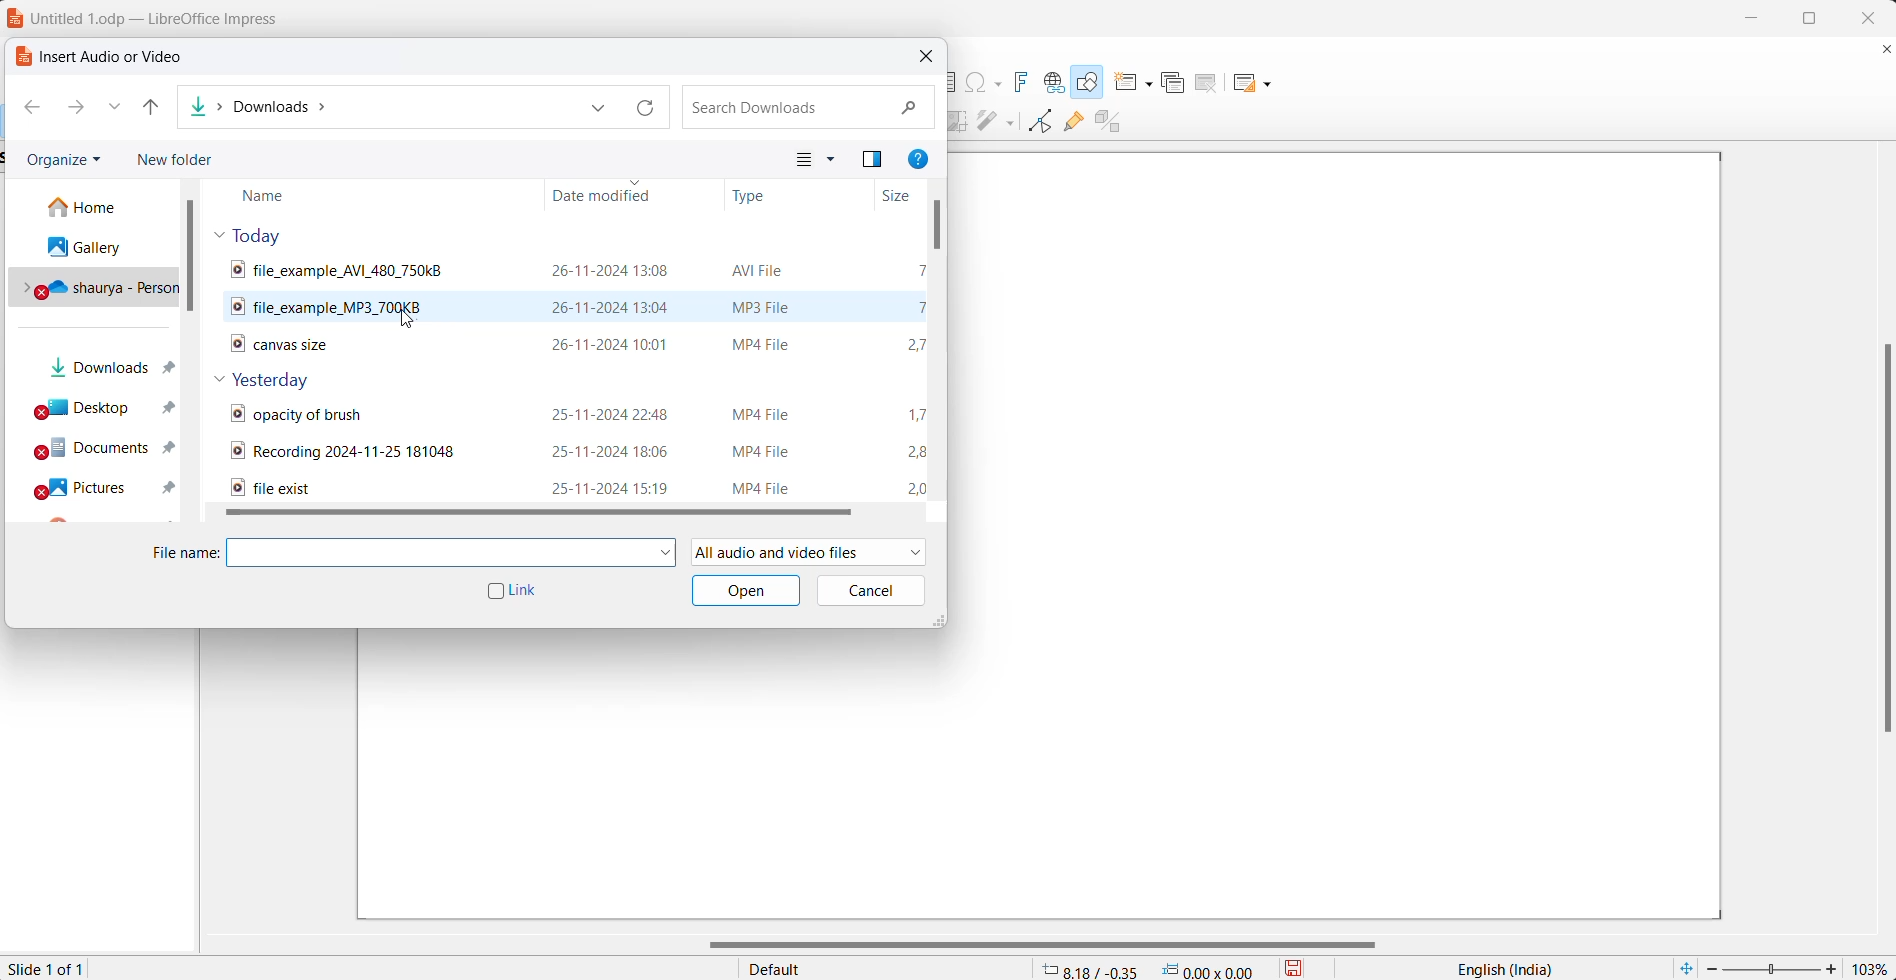  I want to click on show draw functions, so click(1090, 82).